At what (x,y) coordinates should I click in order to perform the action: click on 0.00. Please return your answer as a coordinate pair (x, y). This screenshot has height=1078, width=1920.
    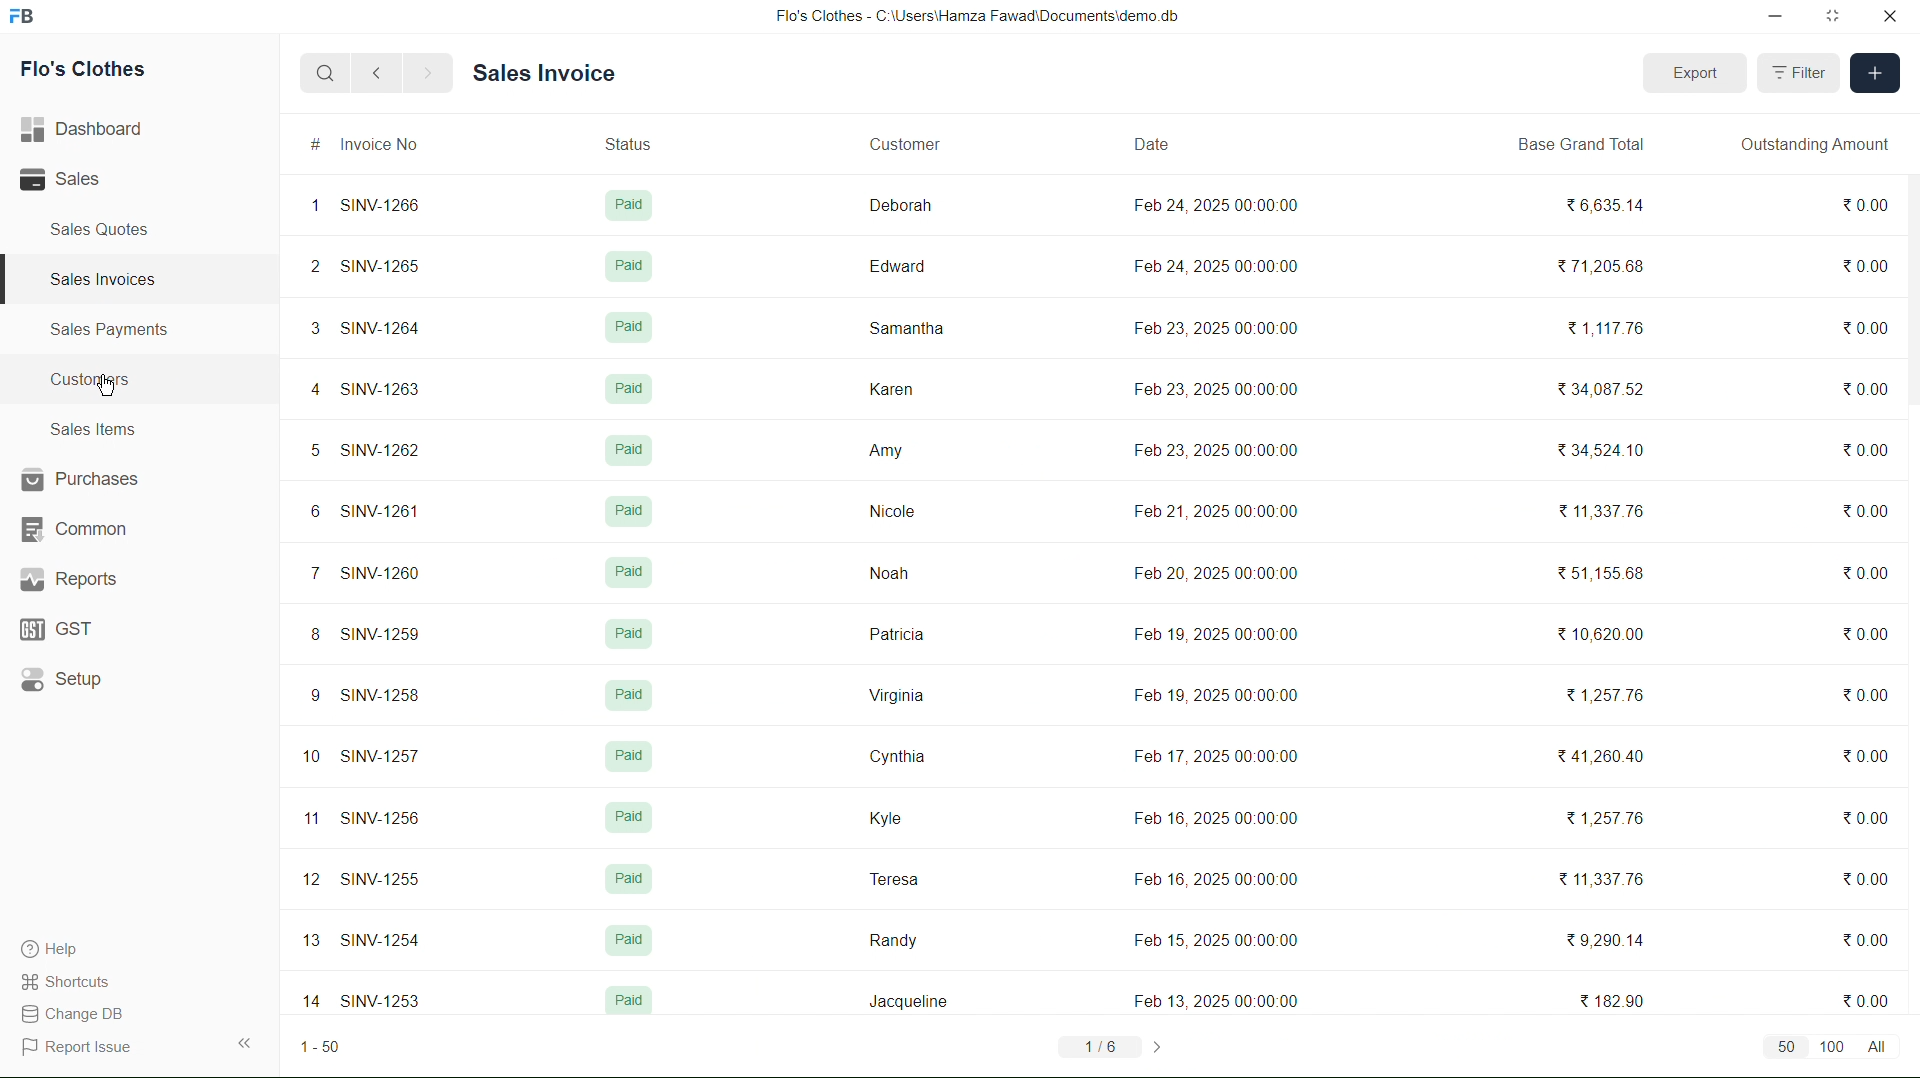
    Looking at the image, I should click on (1868, 383).